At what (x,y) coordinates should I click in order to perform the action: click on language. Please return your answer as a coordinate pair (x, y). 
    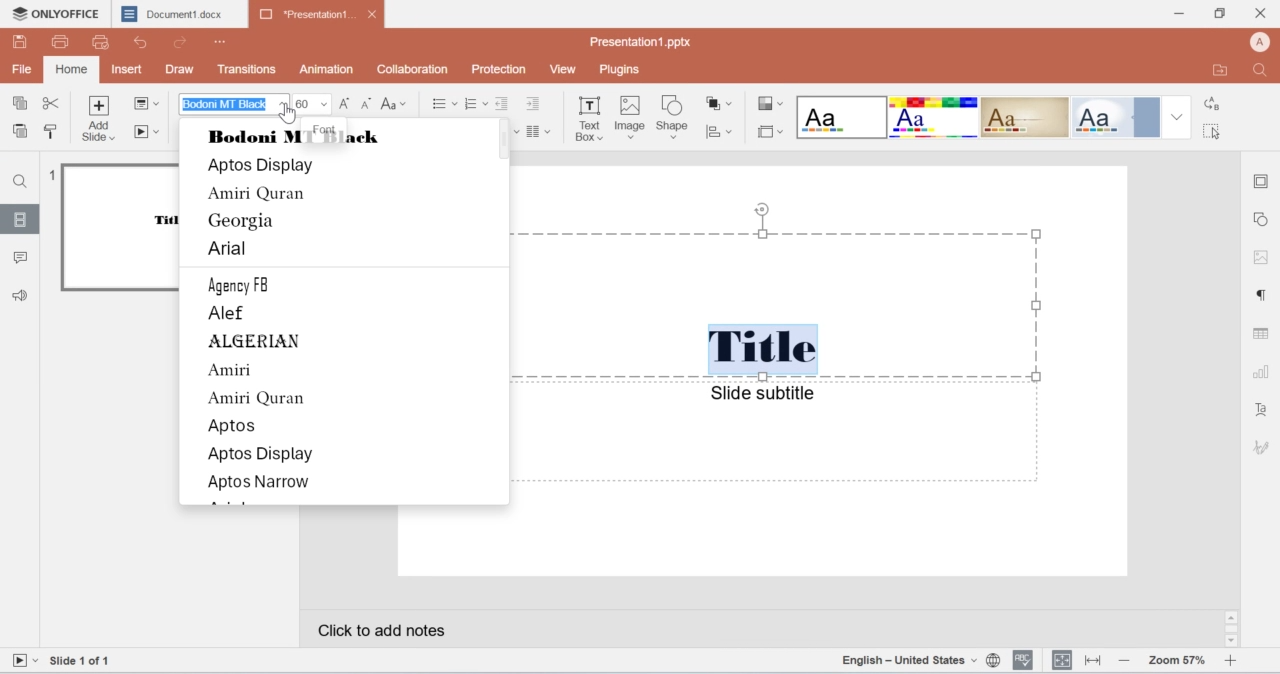
    Looking at the image, I should click on (922, 661).